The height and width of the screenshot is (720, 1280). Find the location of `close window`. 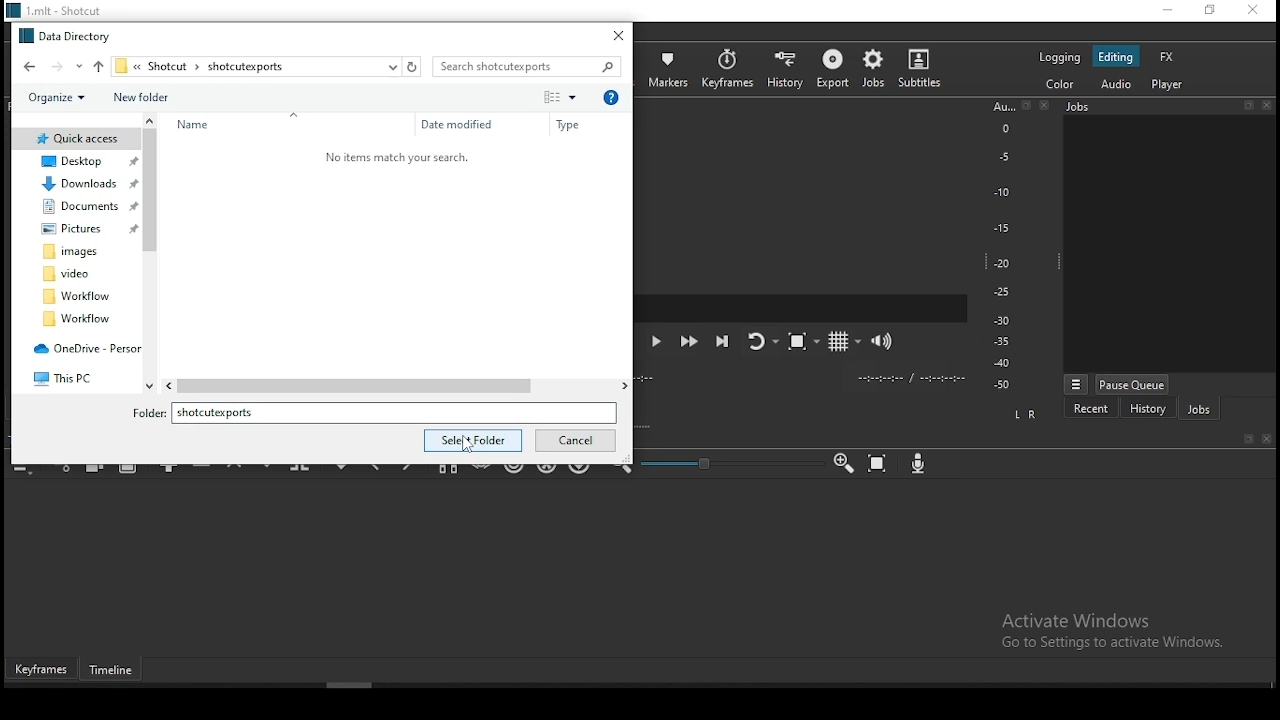

close window is located at coordinates (620, 35).